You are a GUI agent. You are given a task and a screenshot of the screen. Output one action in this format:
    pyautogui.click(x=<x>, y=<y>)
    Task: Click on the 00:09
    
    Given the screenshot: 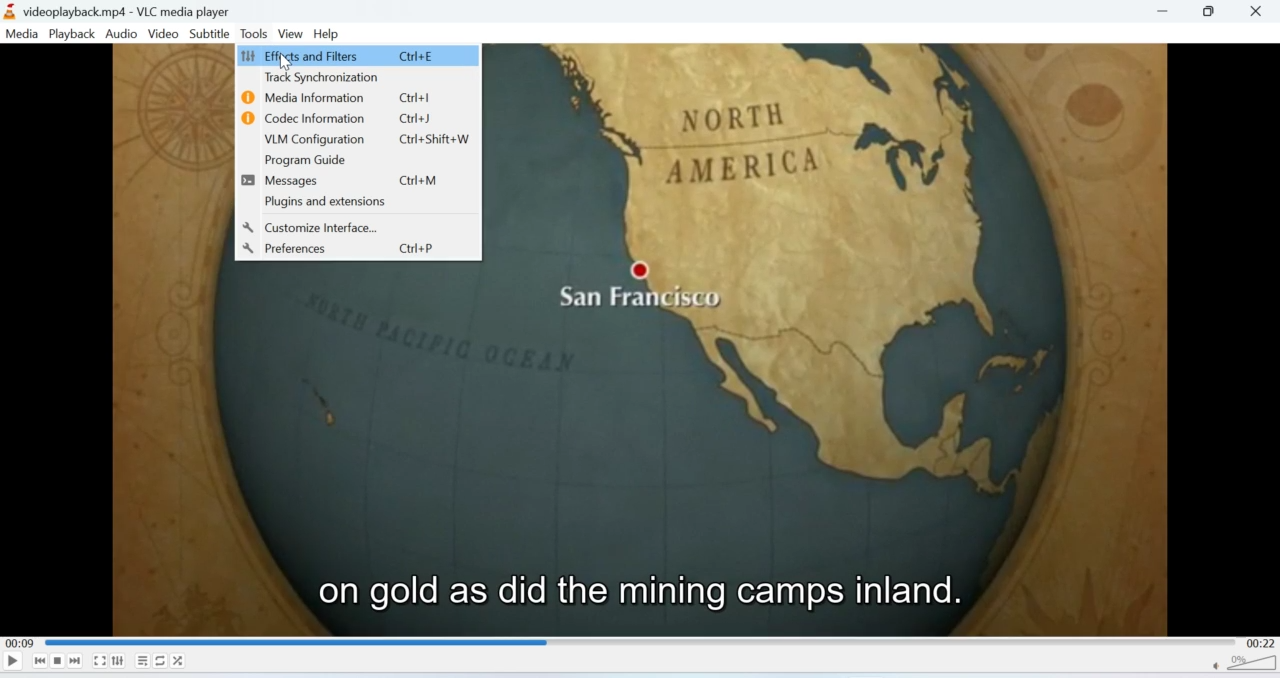 What is the action you would take?
    pyautogui.click(x=18, y=644)
    